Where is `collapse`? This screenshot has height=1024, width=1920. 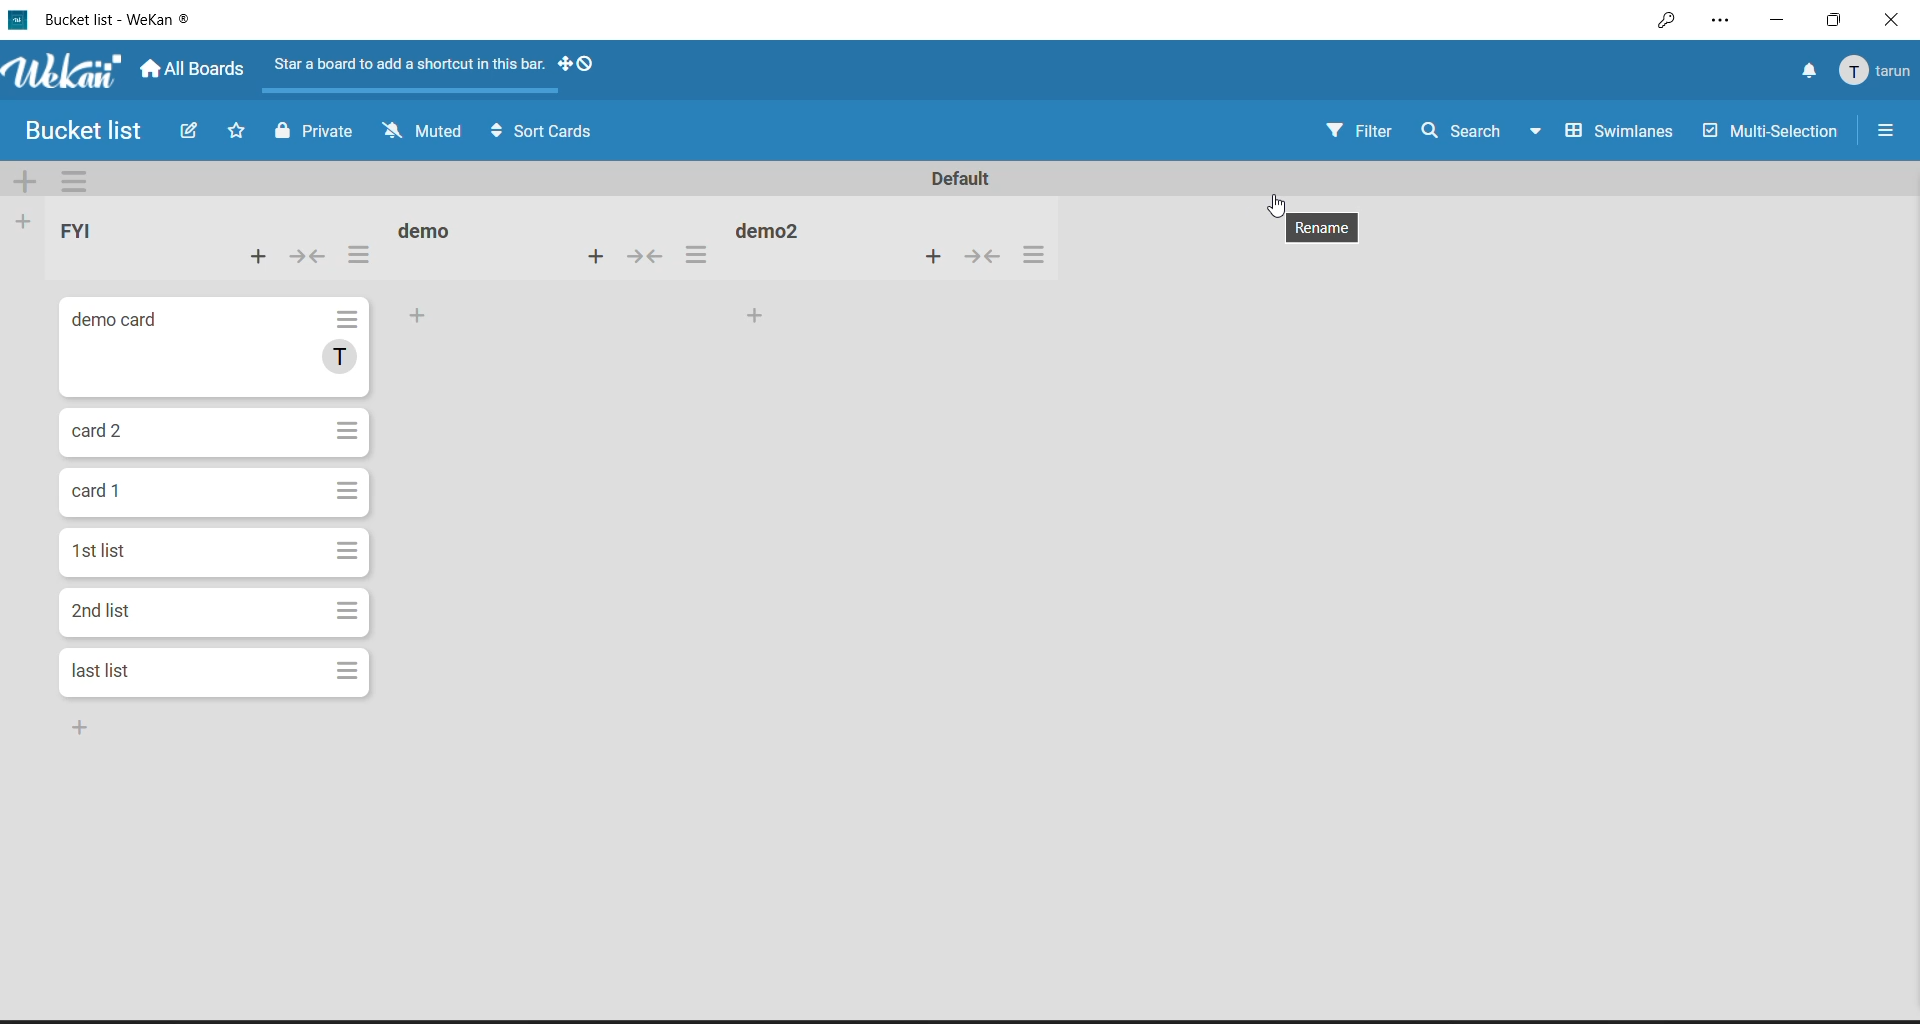 collapse is located at coordinates (313, 255).